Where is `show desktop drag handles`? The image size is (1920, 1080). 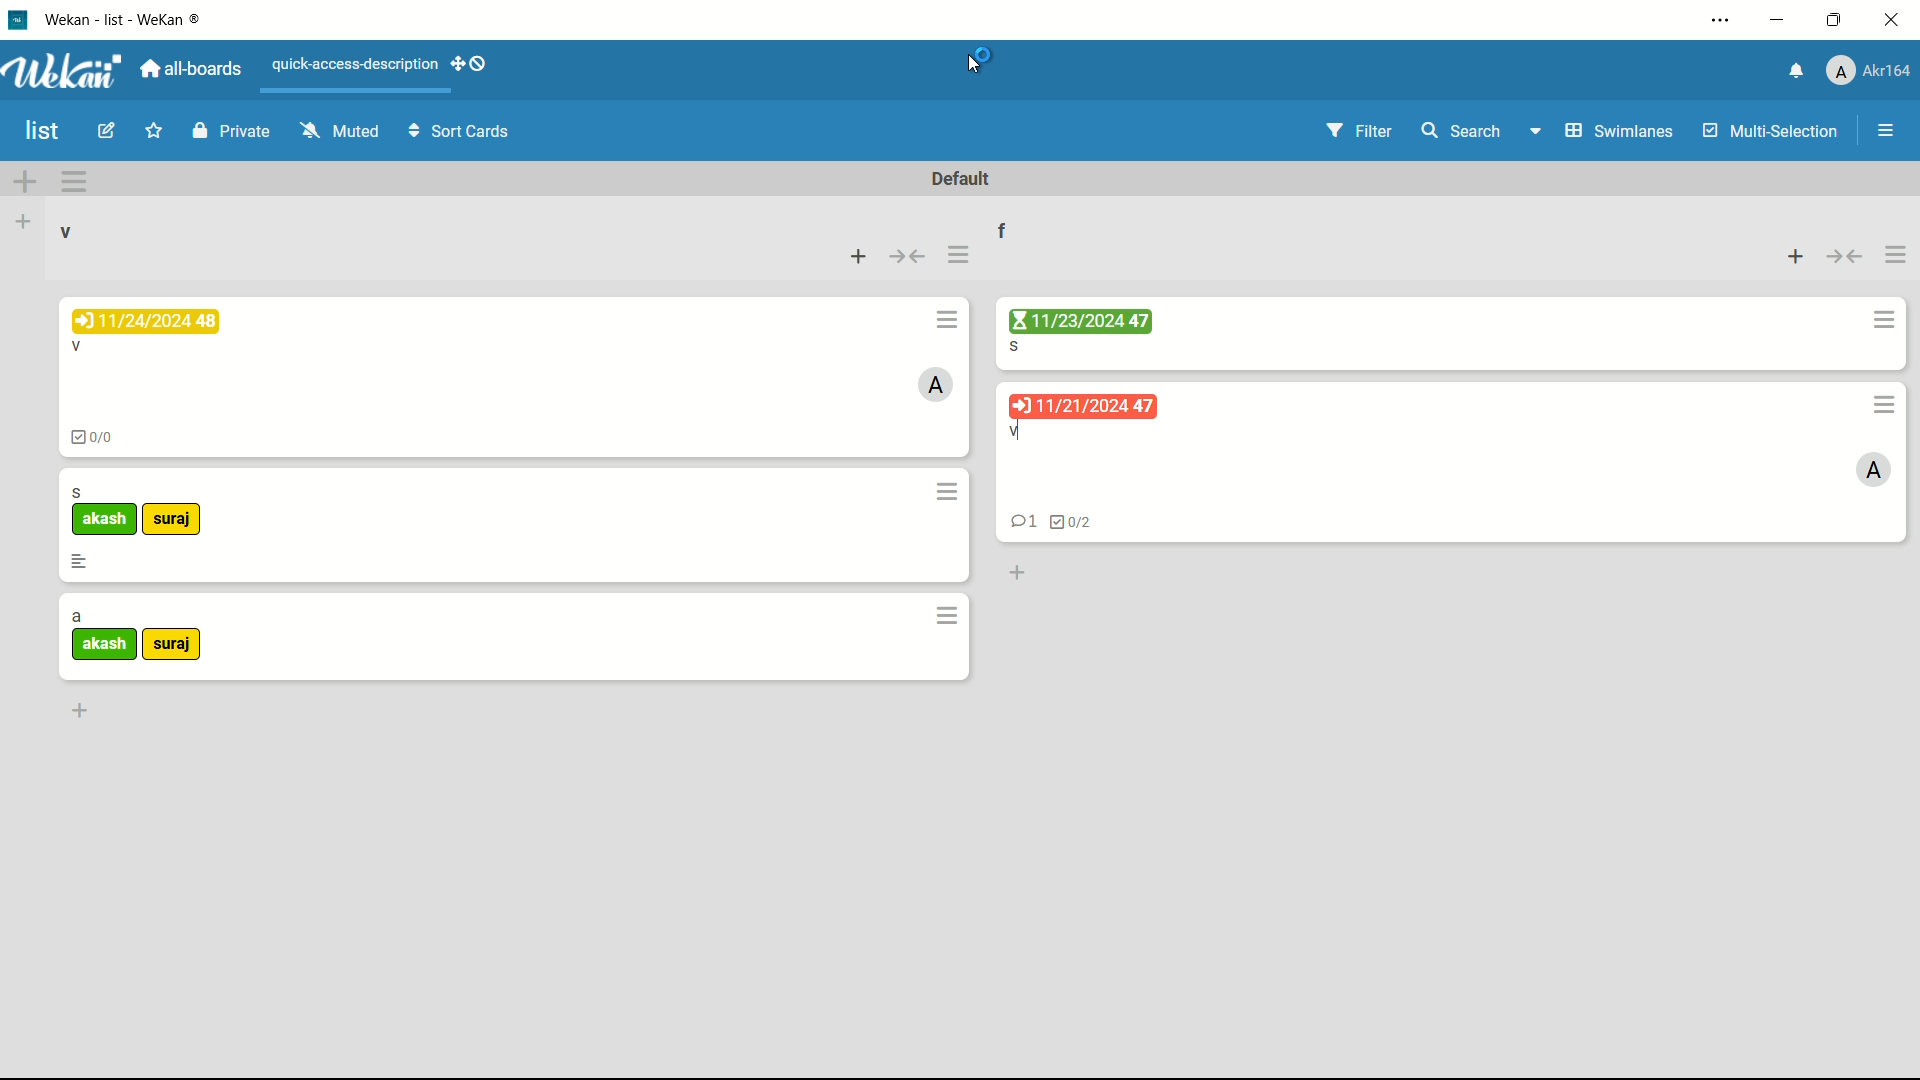
show desktop drag handles is located at coordinates (472, 63).